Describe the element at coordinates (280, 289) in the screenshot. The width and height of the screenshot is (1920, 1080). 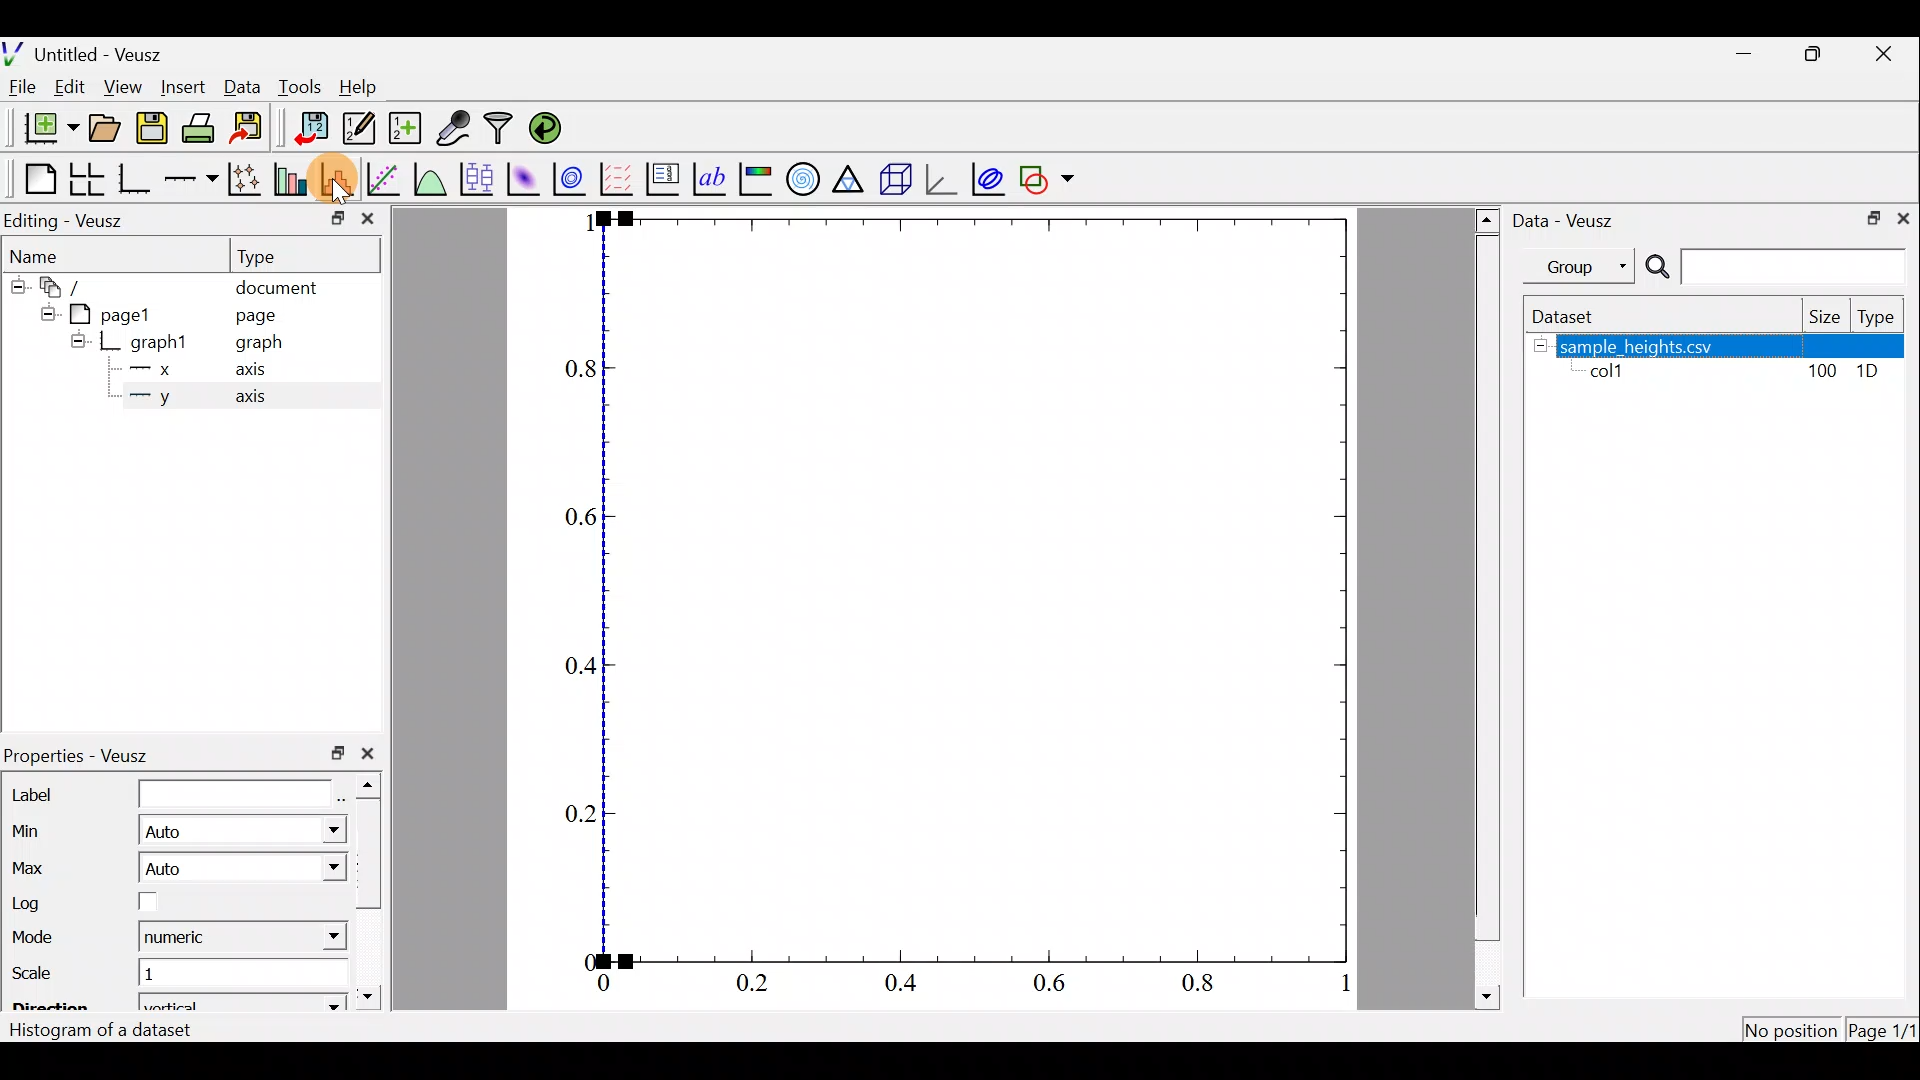
I see `document` at that location.